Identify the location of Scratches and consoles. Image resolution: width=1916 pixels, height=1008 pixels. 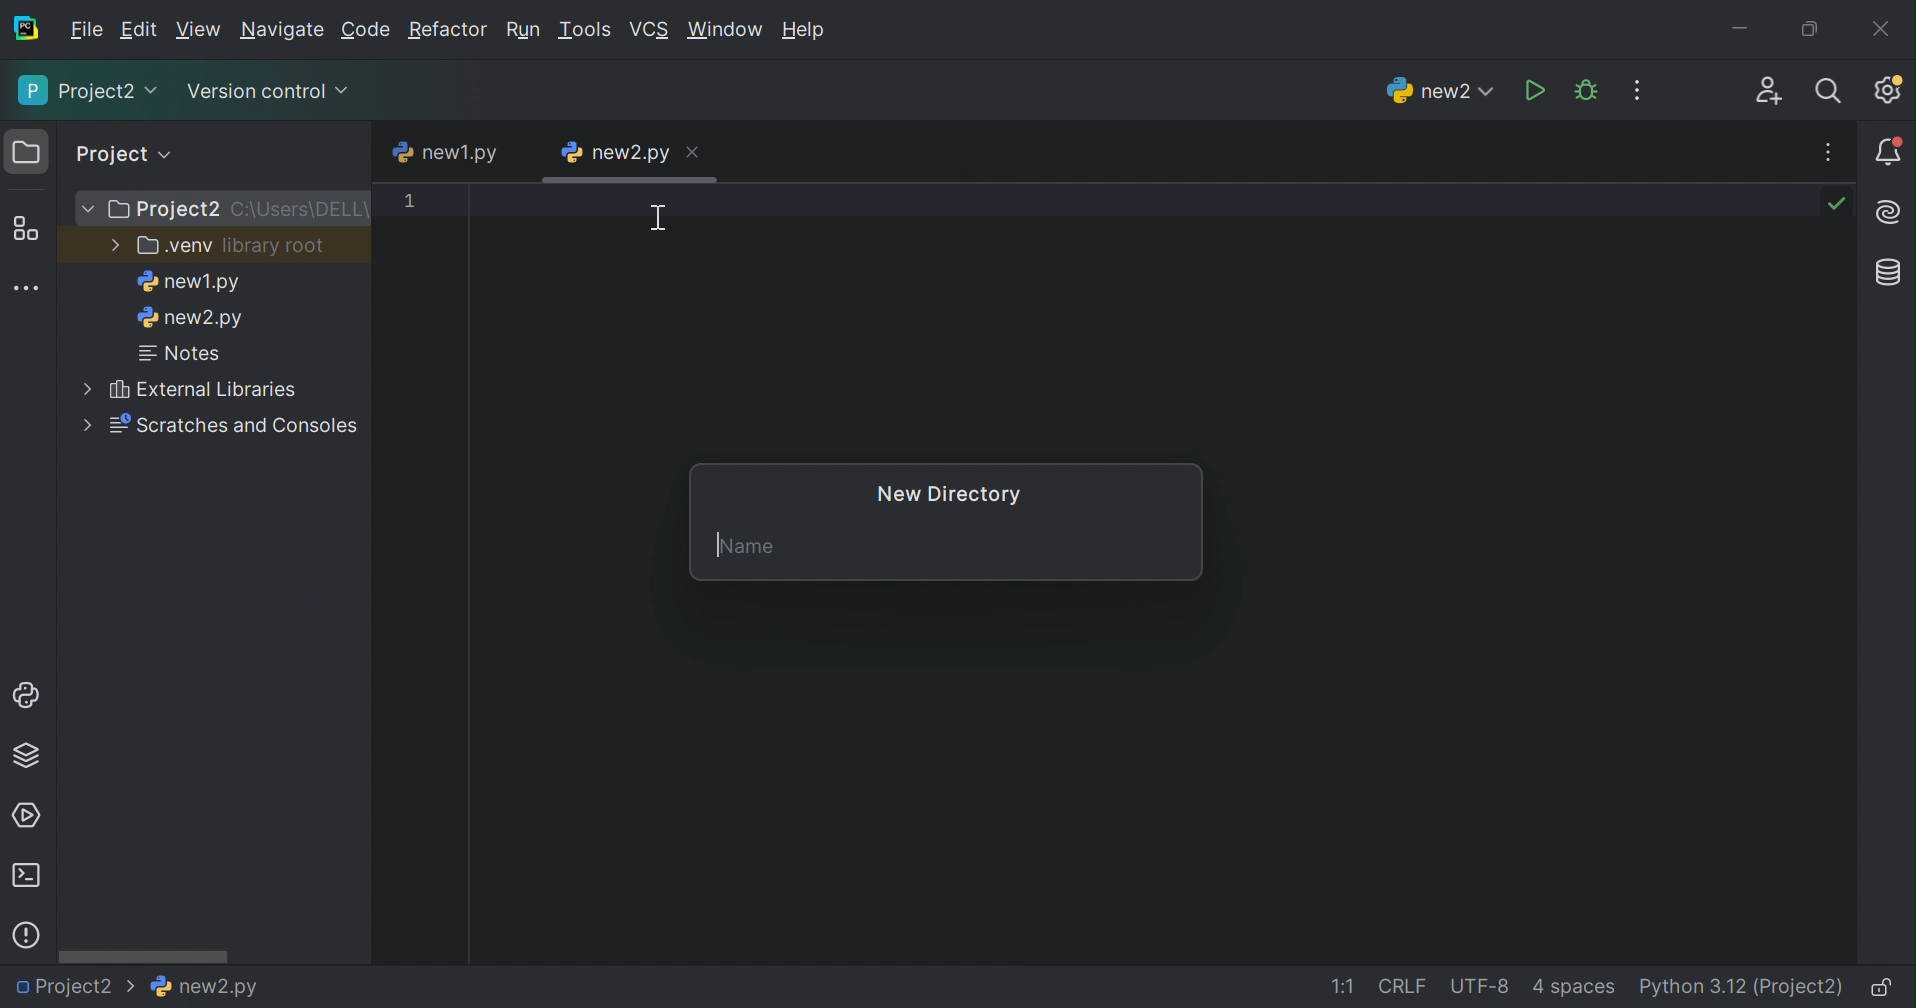
(241, 426).